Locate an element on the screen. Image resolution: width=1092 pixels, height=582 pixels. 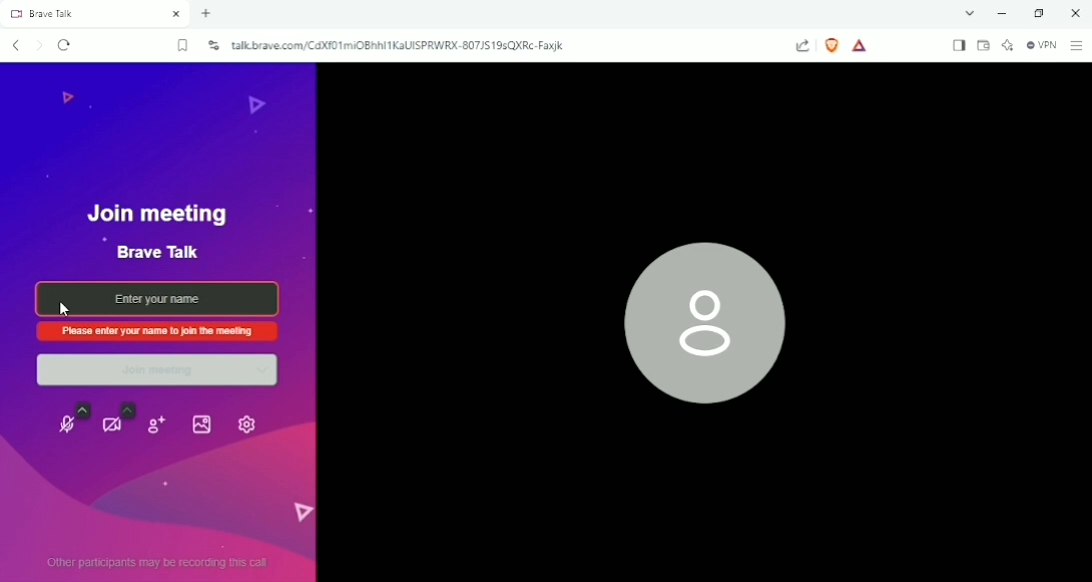
Join meeting is located at coordinates (154, 371).